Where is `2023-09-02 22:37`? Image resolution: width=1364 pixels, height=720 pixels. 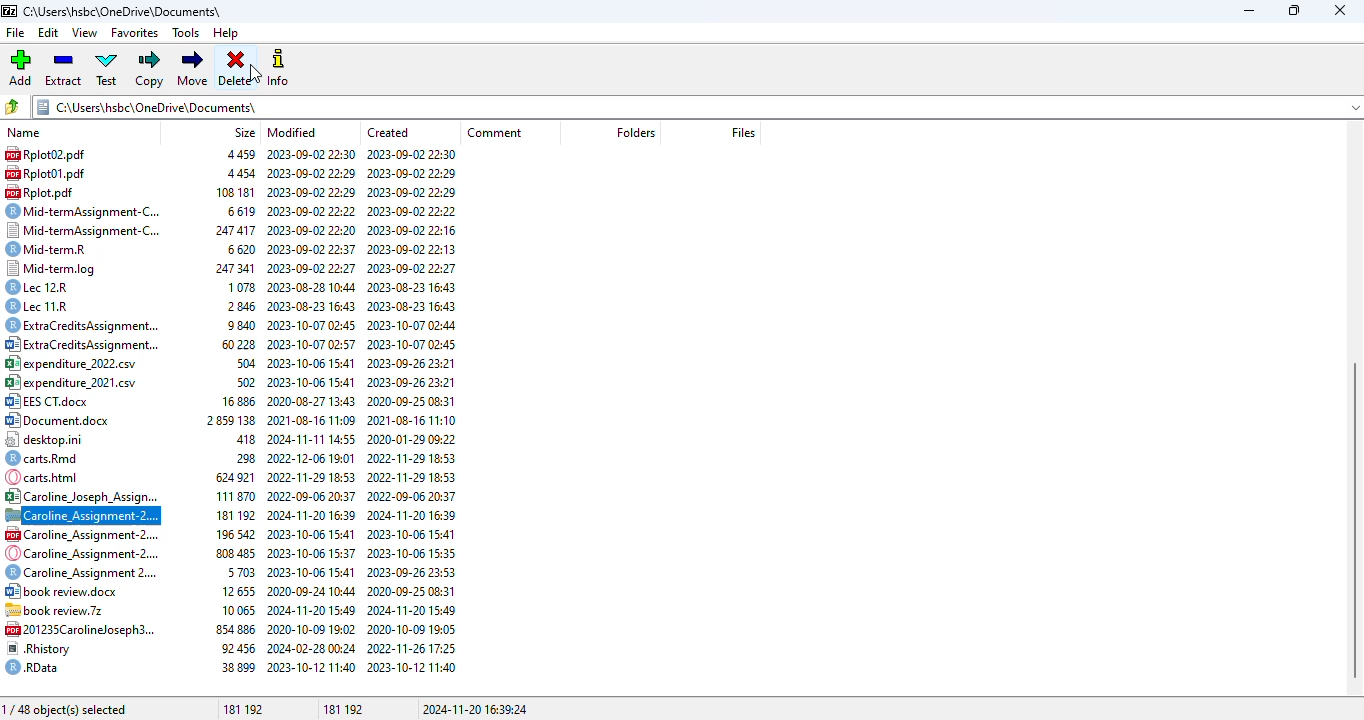
2023-09-02 22:37 is located at coordinates (311, 247).